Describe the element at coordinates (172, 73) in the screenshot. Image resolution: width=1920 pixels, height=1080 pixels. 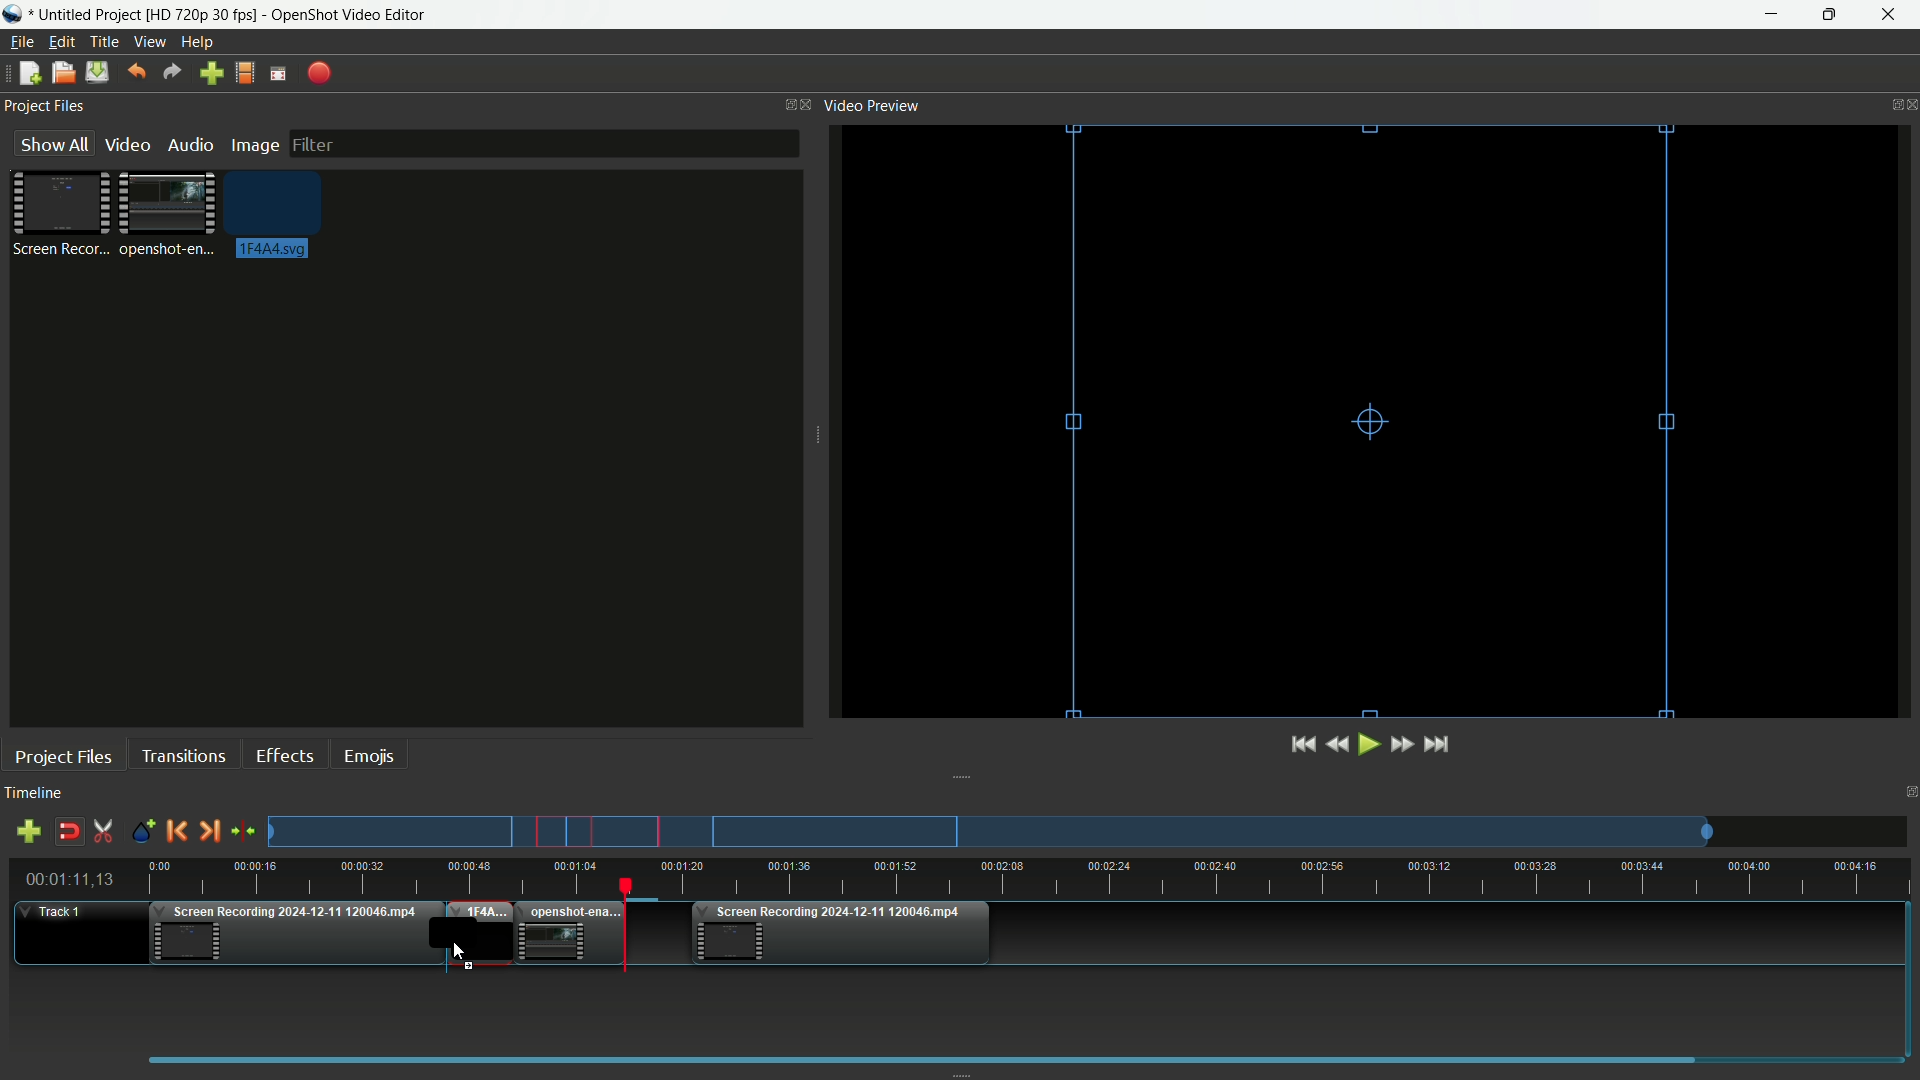
I see `Redo` at that location.